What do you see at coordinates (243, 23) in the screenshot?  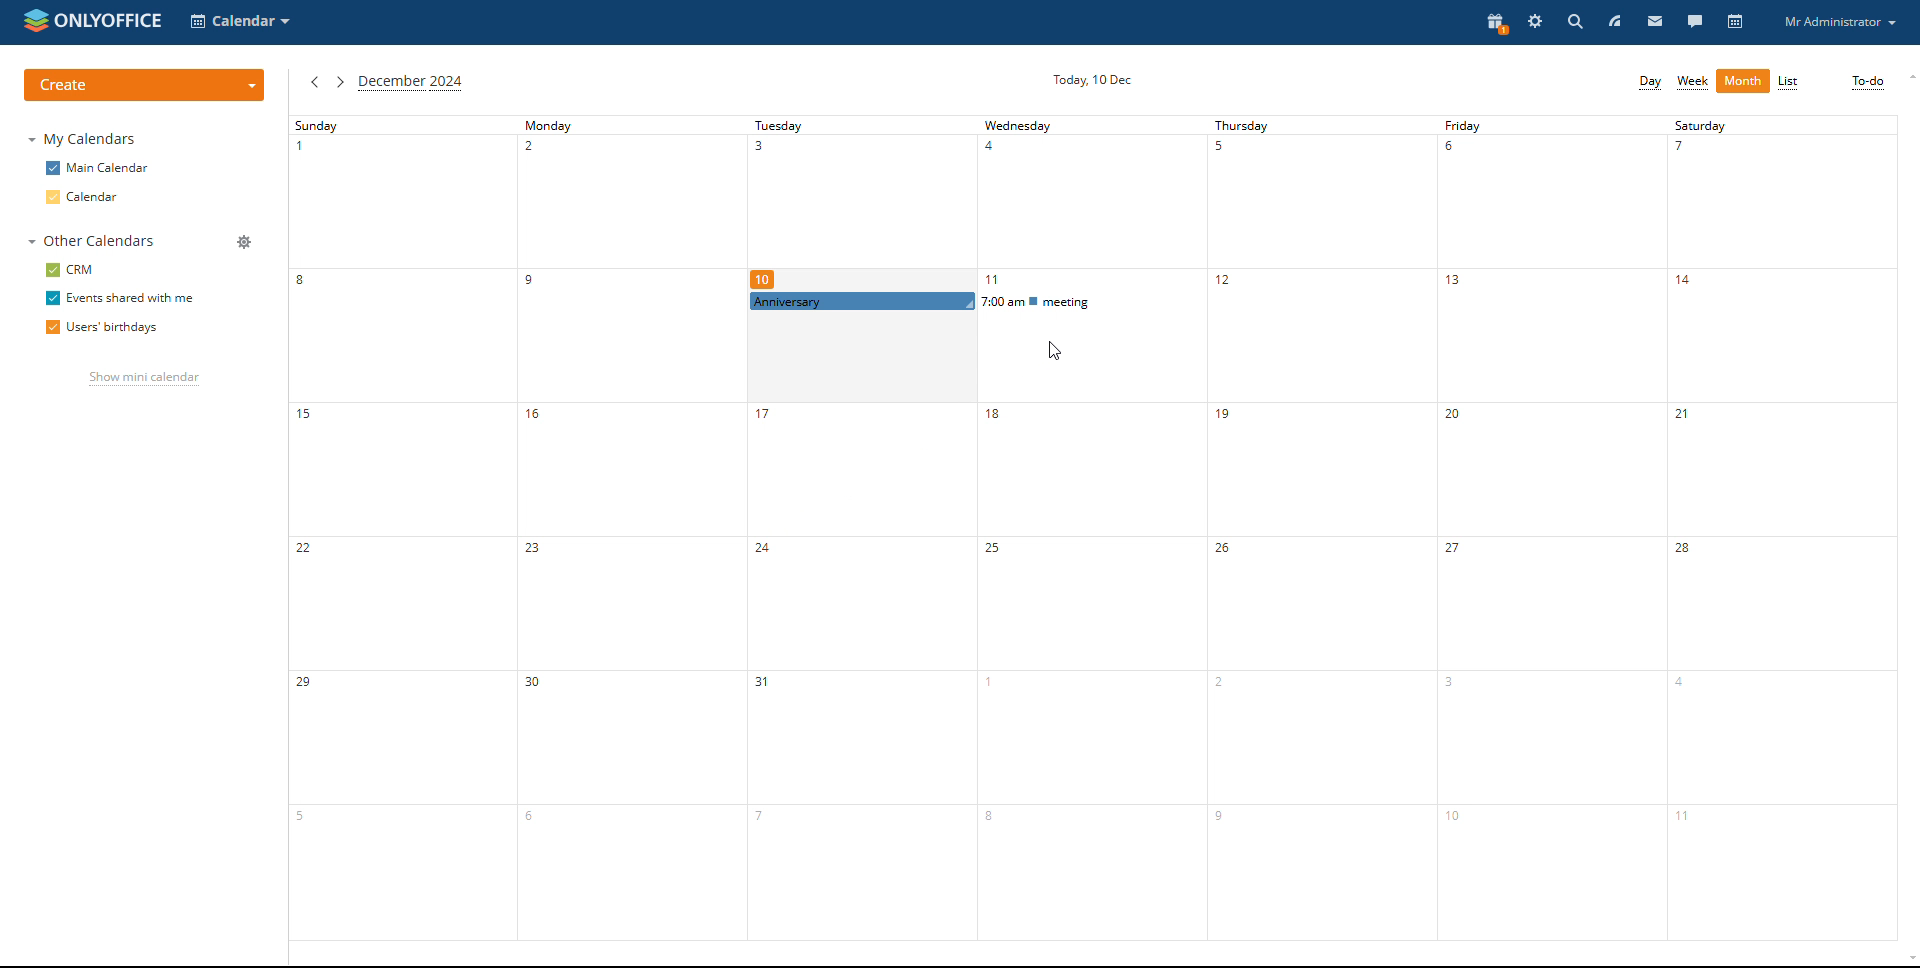 I see `select application` at bounding box center [243, 23].